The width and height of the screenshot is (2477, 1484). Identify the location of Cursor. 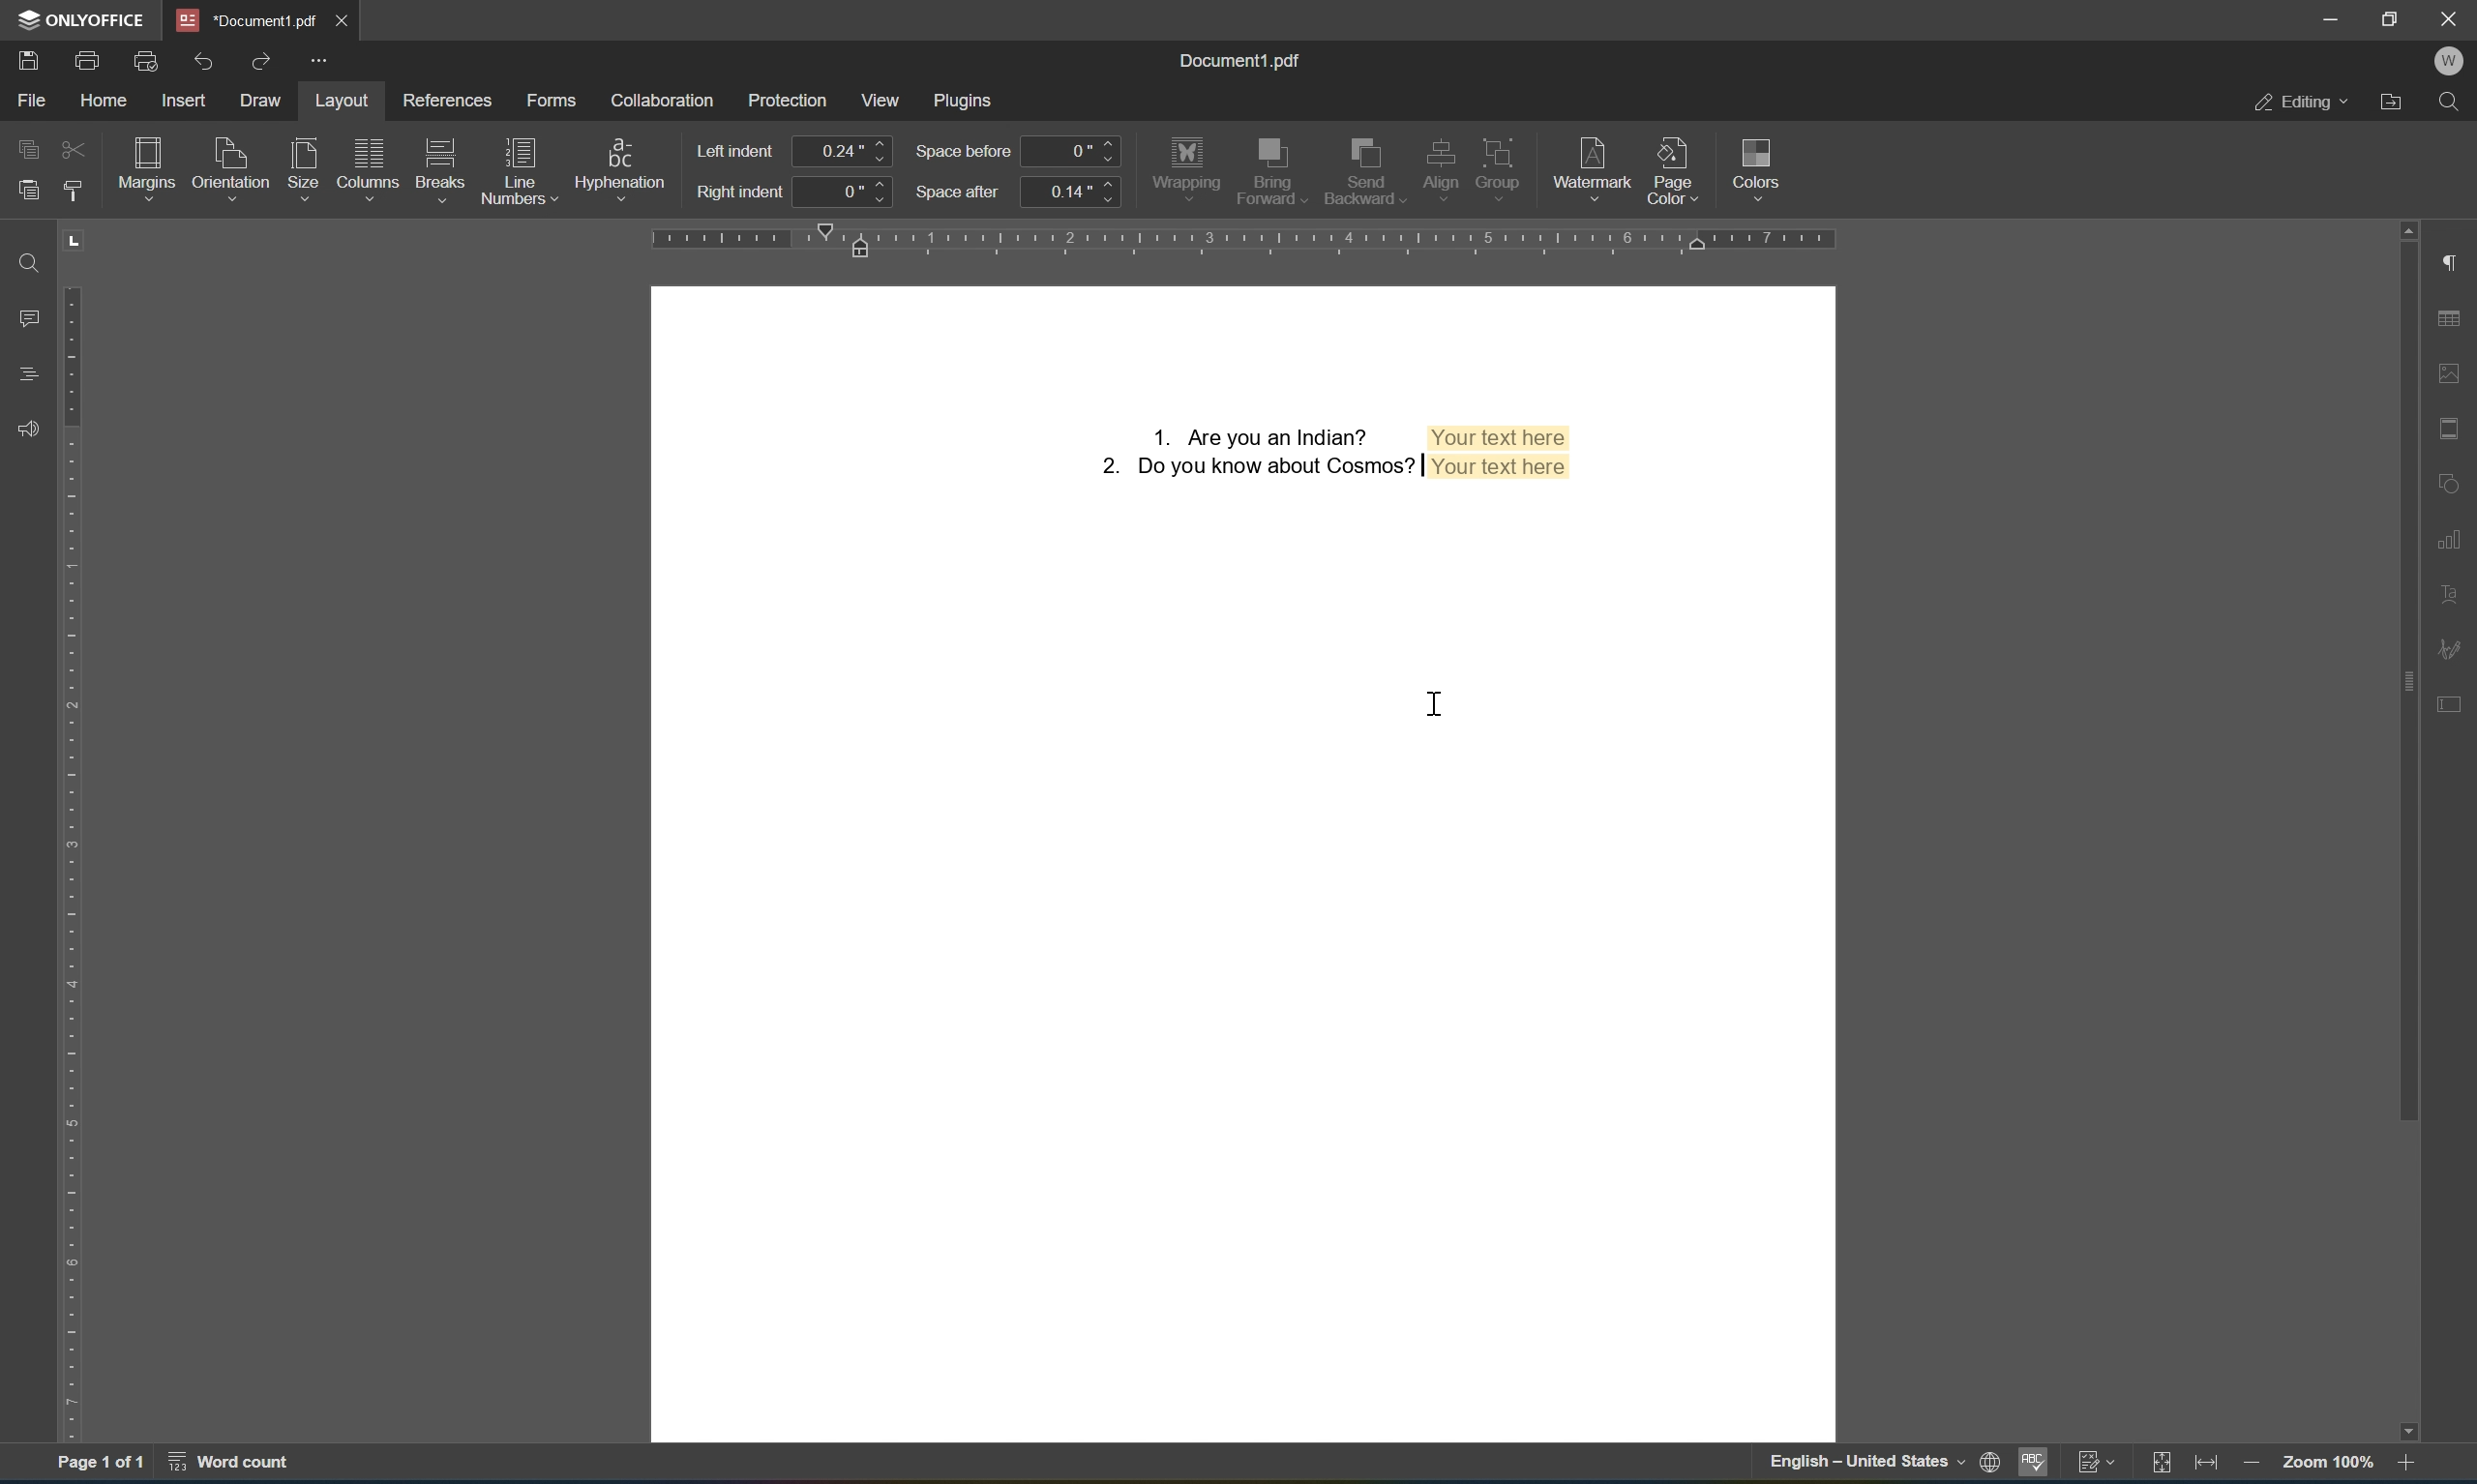
(1440, 709).